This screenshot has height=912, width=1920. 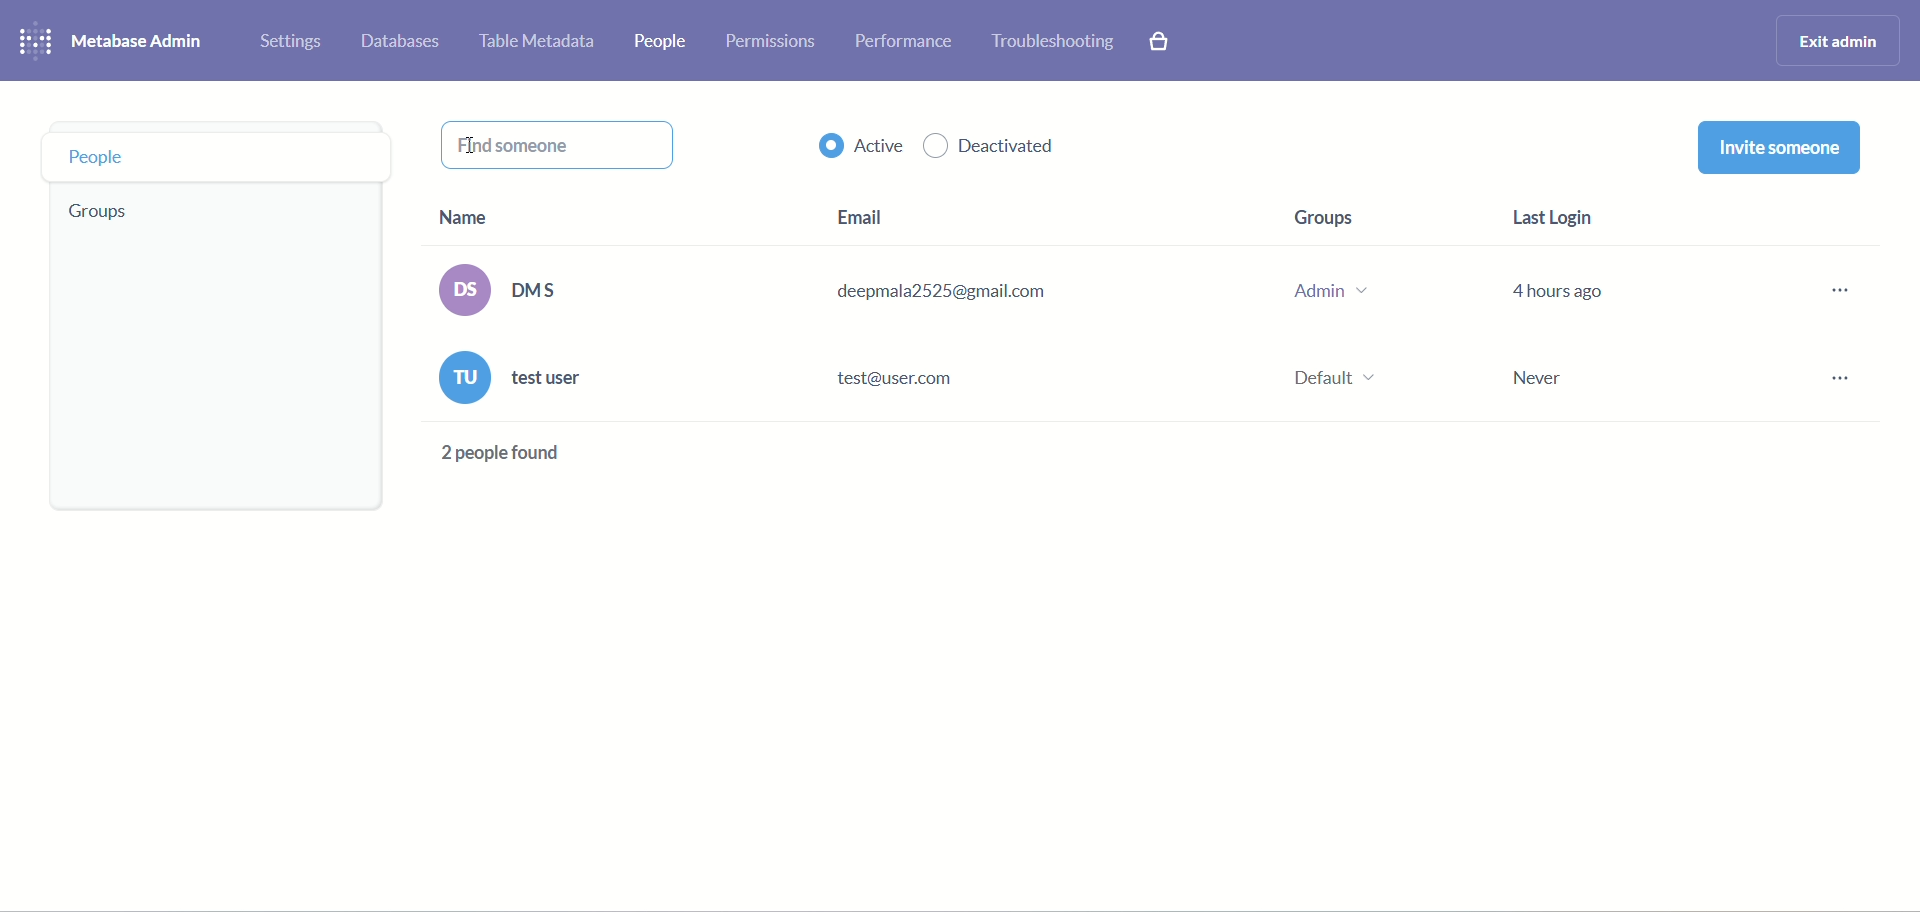 I want to click on groups, so click(x=1330, y=317).